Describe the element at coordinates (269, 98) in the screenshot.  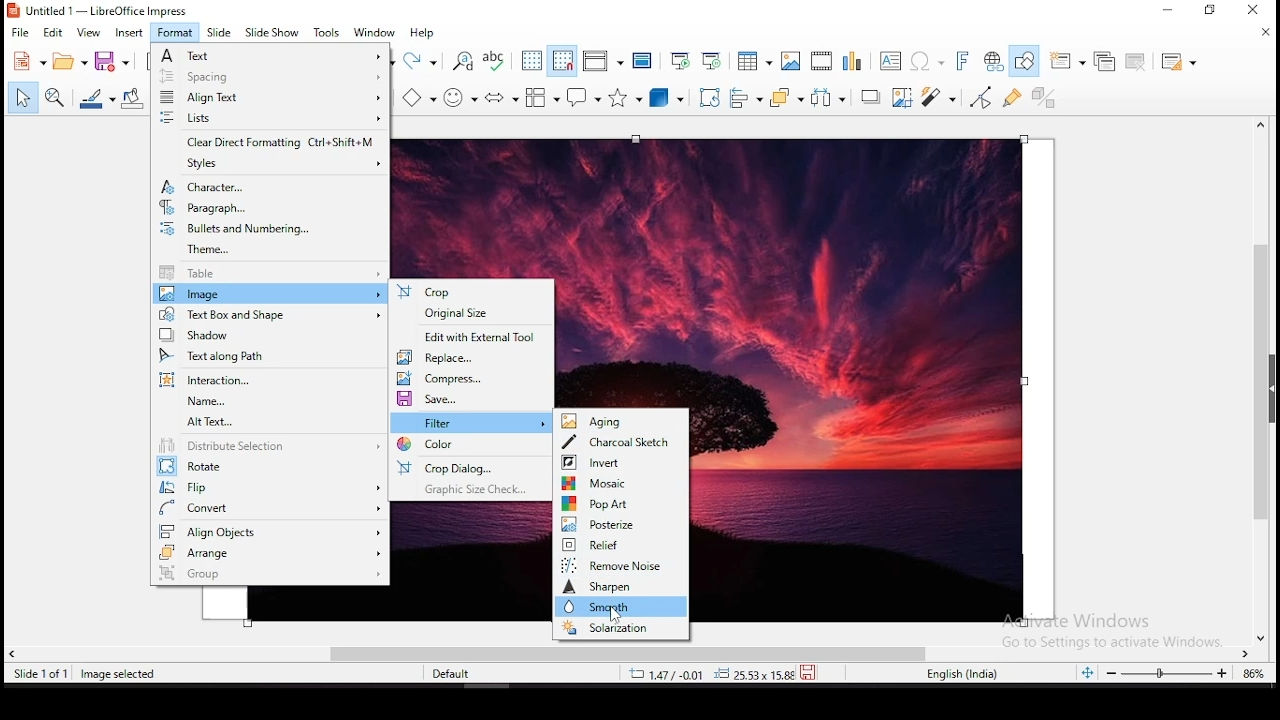
I see `align` at that location.